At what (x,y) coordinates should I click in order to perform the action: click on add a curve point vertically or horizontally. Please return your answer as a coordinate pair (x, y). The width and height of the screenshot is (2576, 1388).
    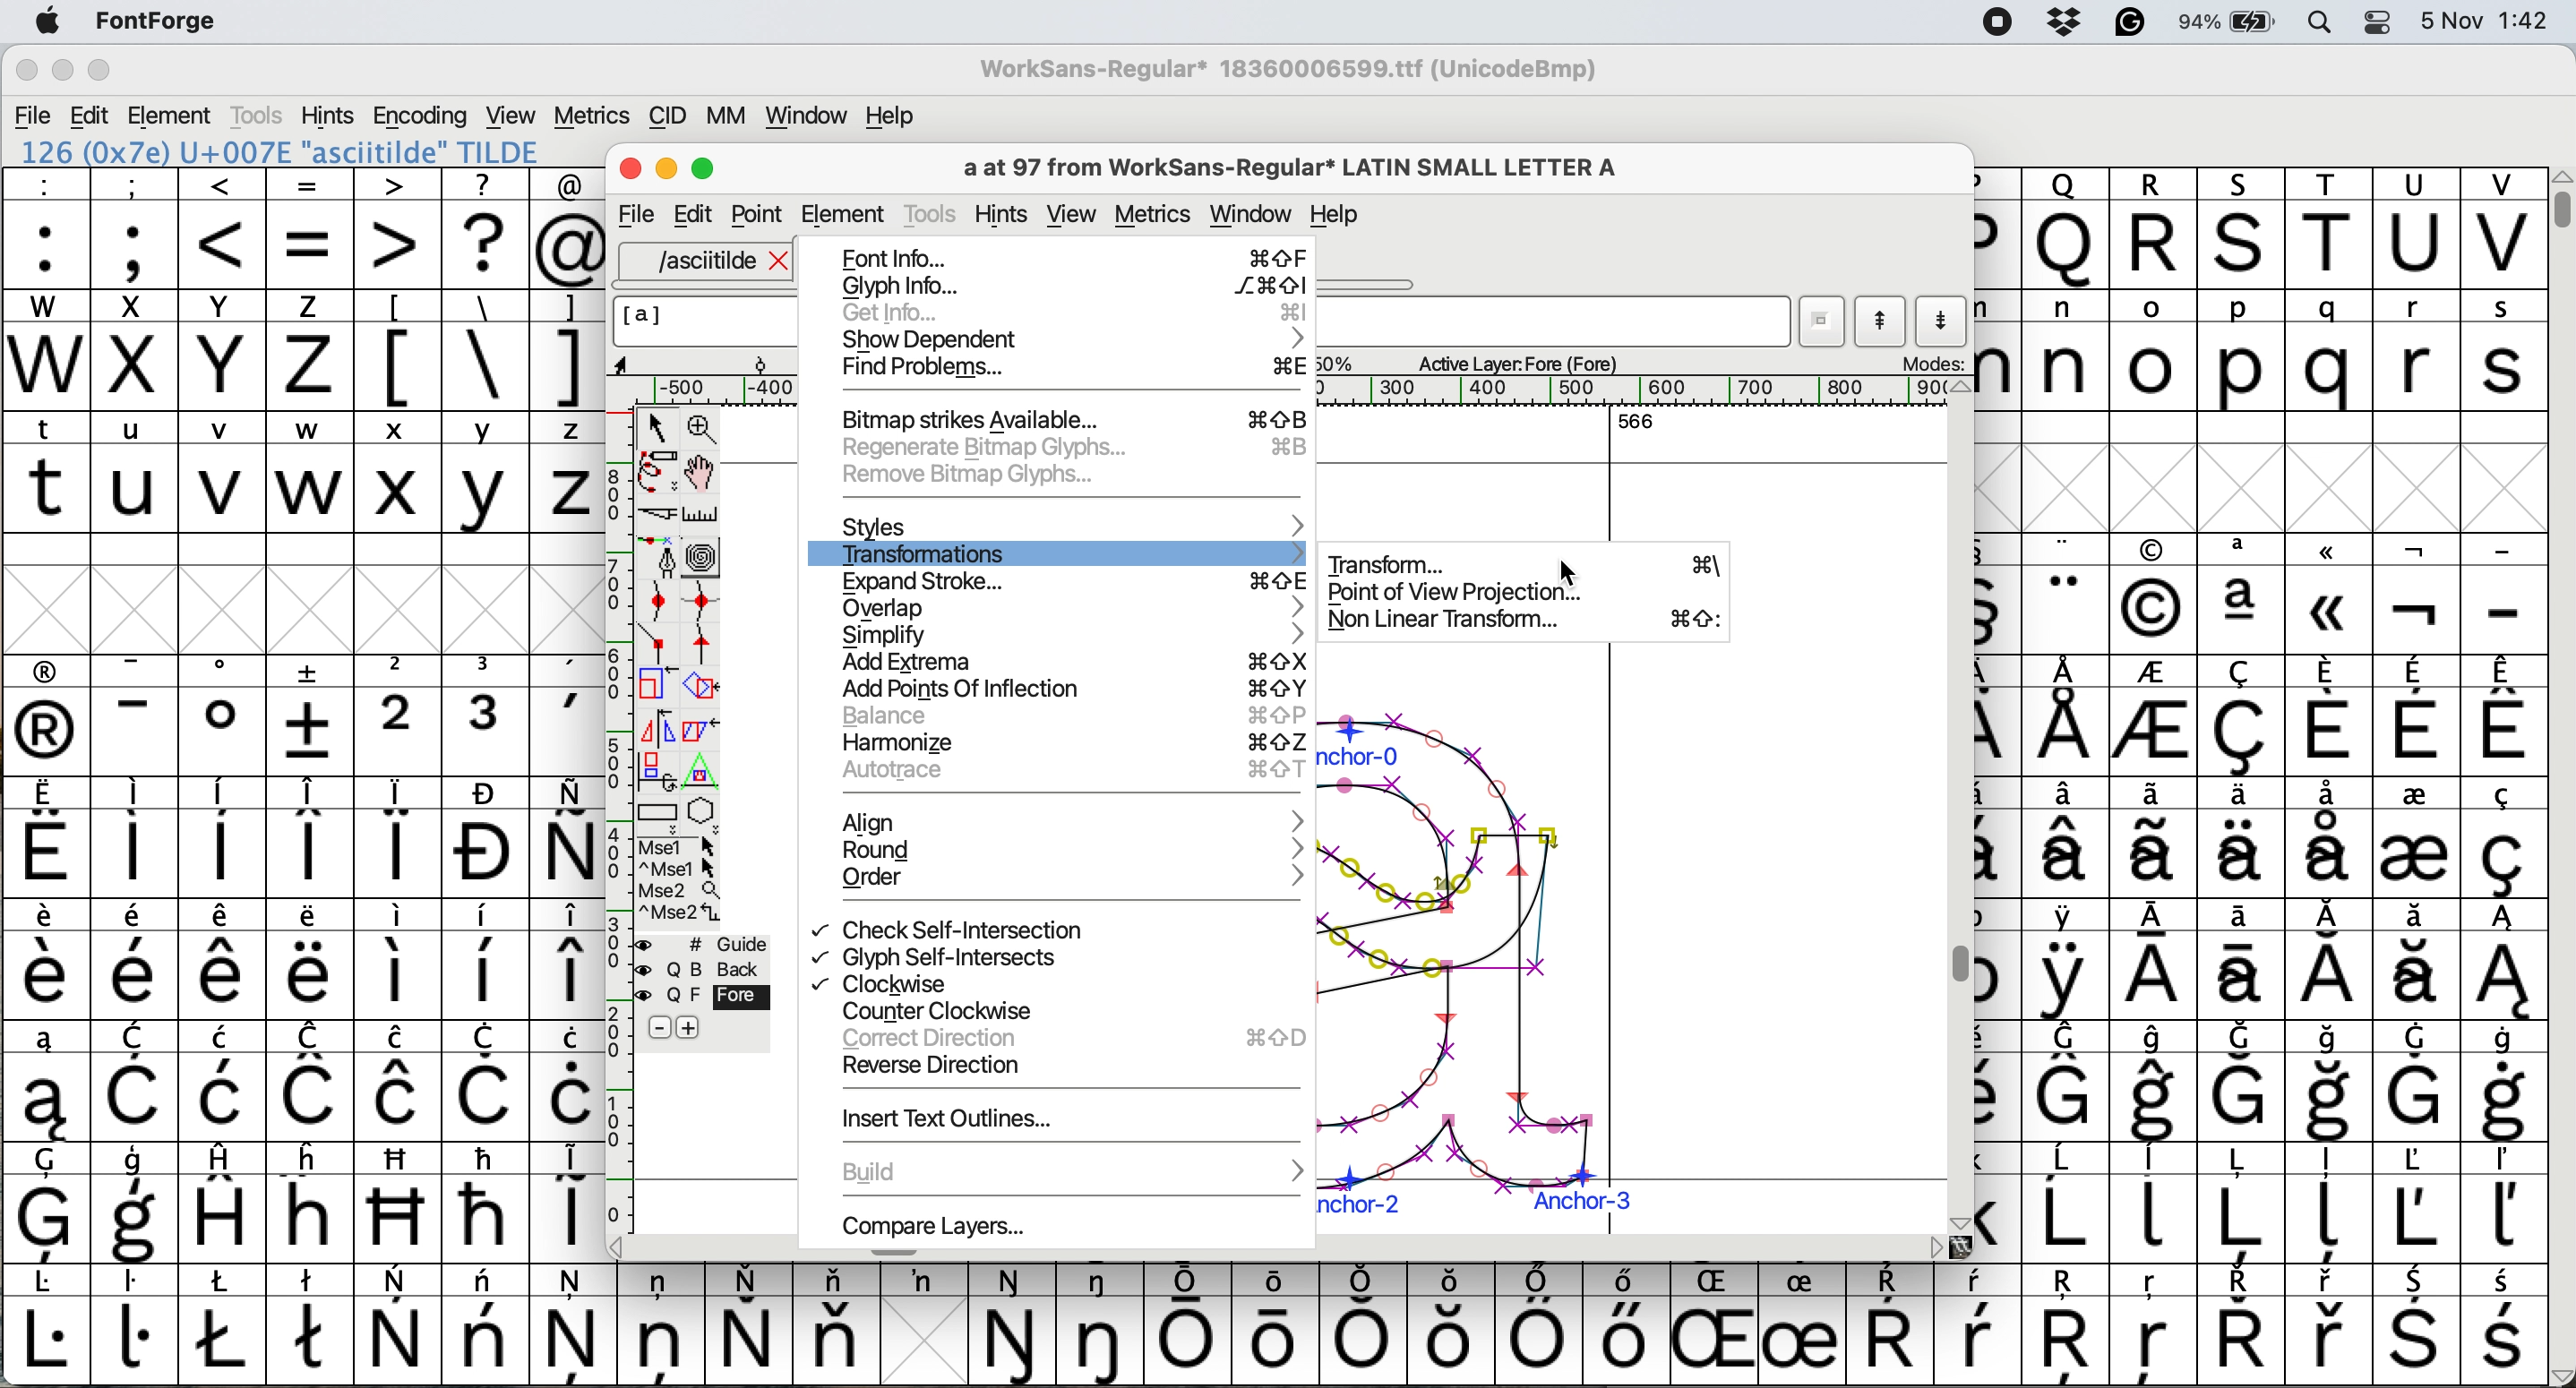
    Looking at the image, I should click on (707, 601).